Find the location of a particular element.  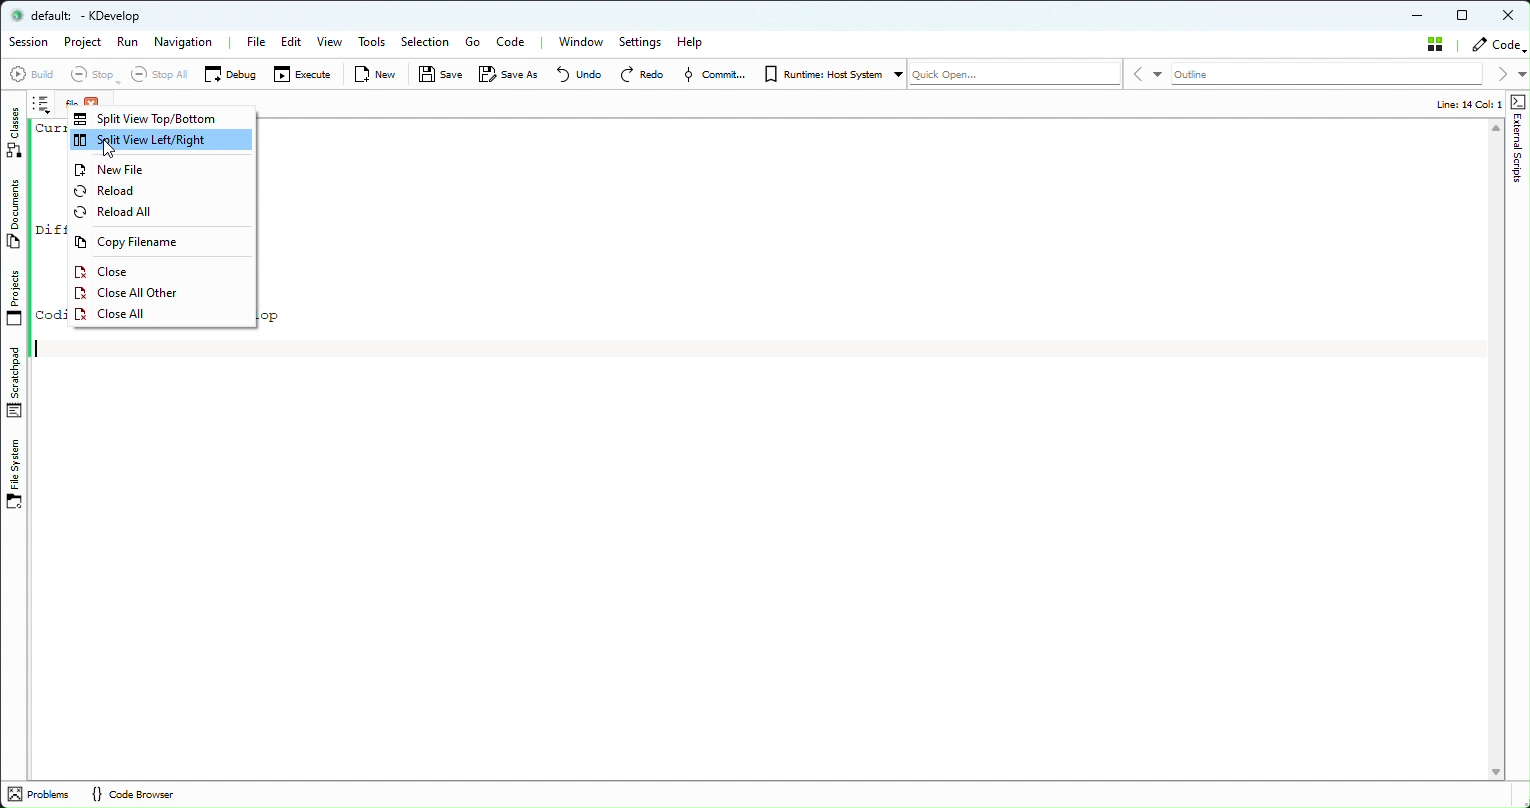

Undo is located at coordinates (581, 76).